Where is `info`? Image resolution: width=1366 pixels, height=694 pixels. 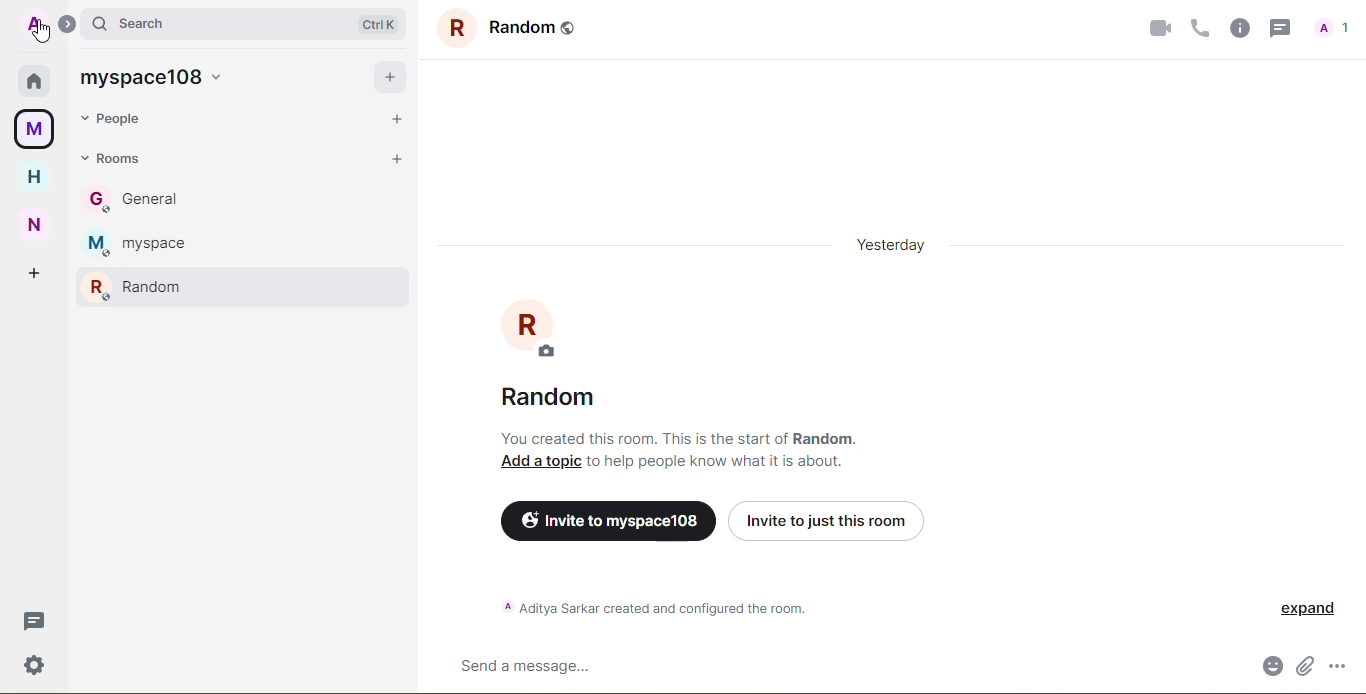 info is located at coordinates (681, 438).